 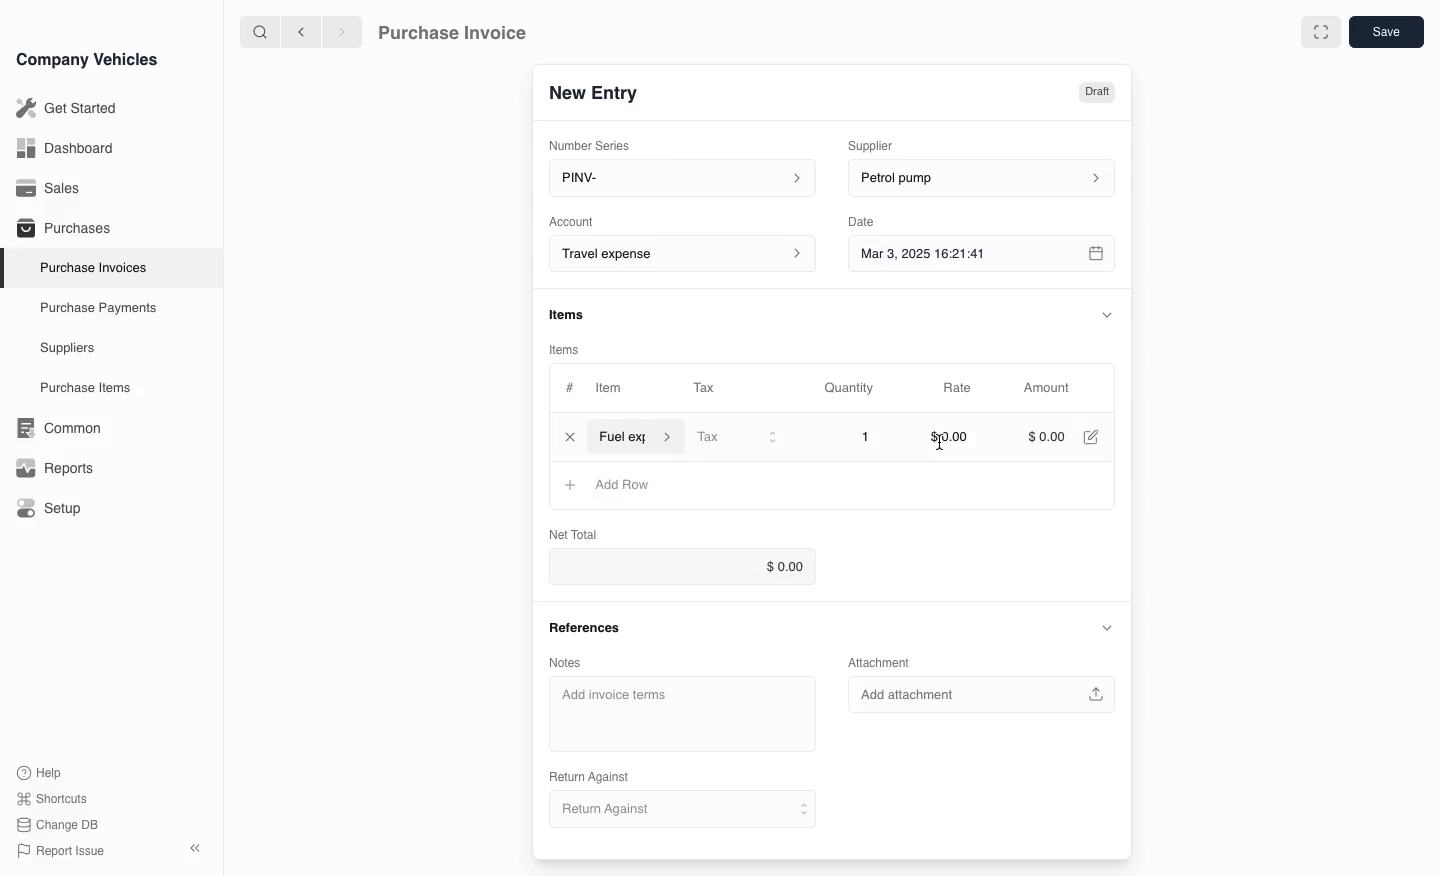 I want to click on Purchase items, so click(x=78, y=388).